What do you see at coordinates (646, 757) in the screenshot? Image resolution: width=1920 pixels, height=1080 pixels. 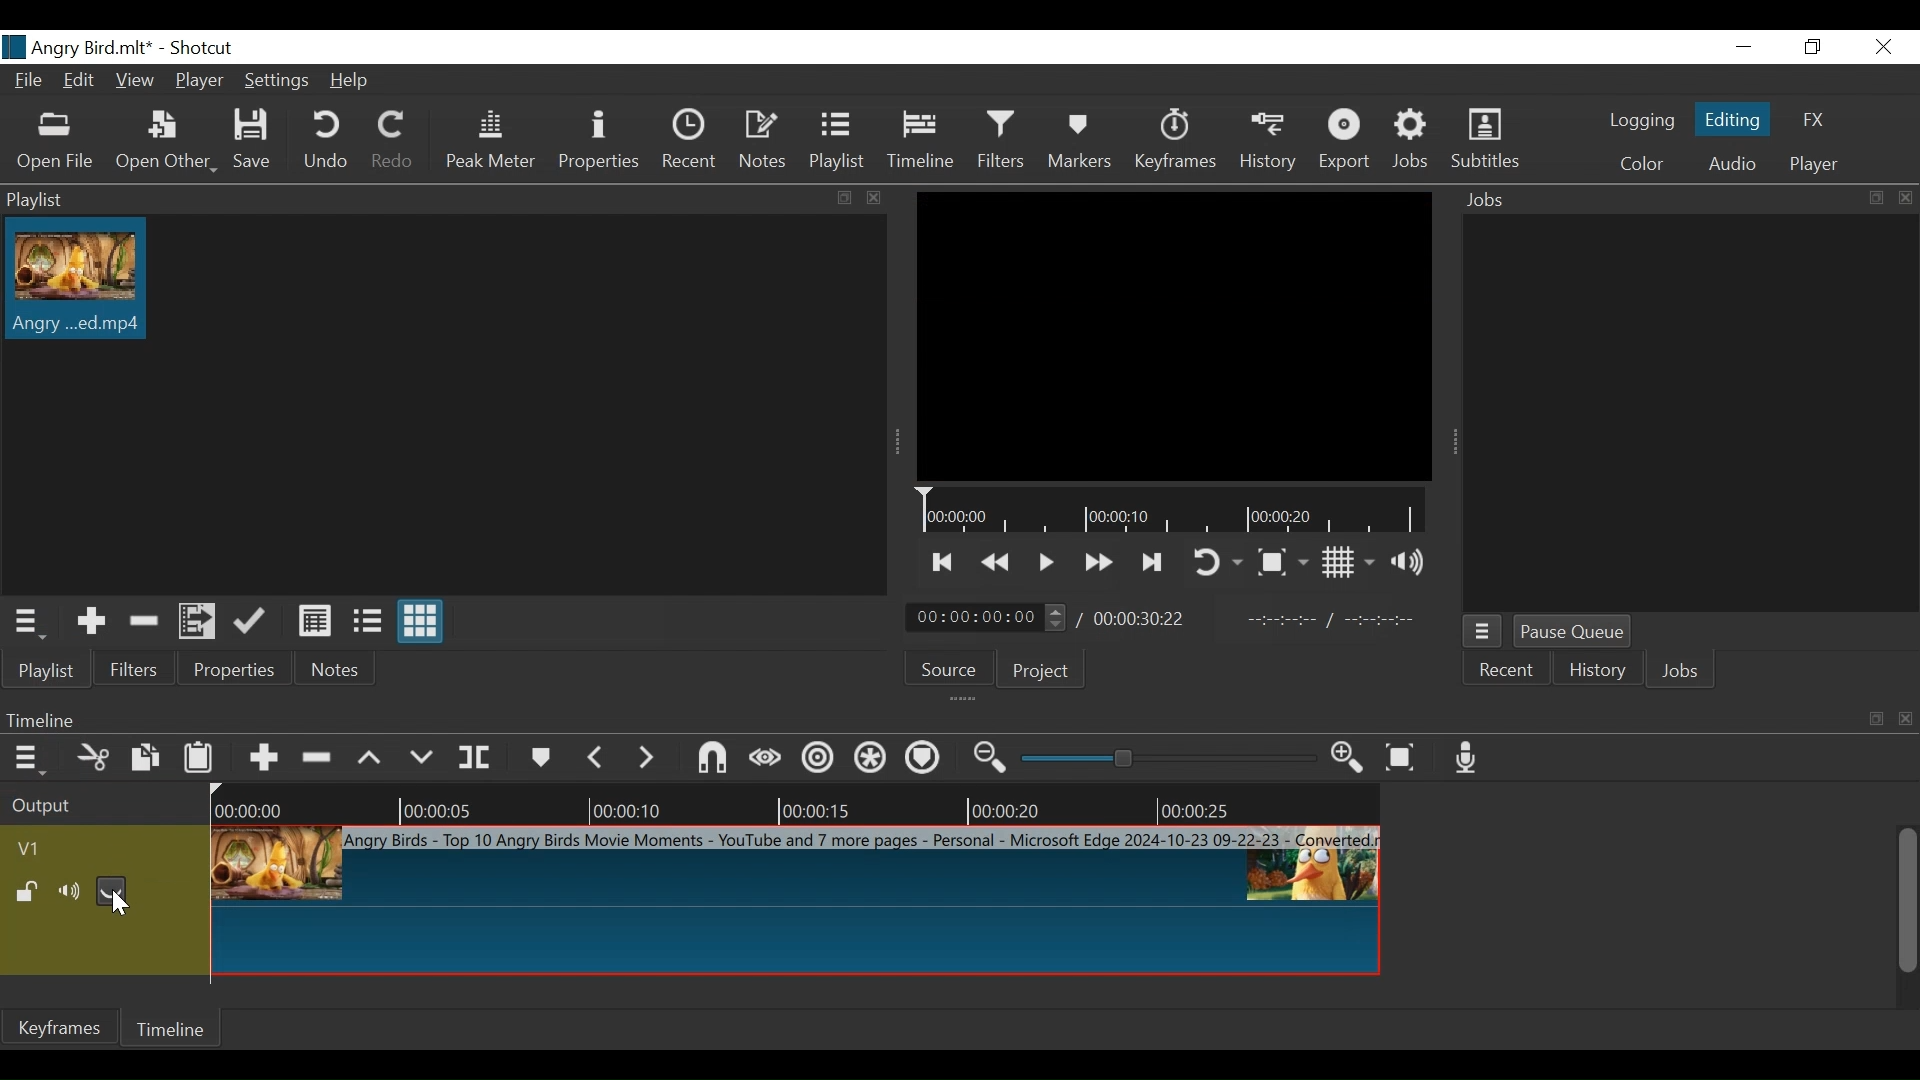 I see `next marker` at bounding box center [646, 757].